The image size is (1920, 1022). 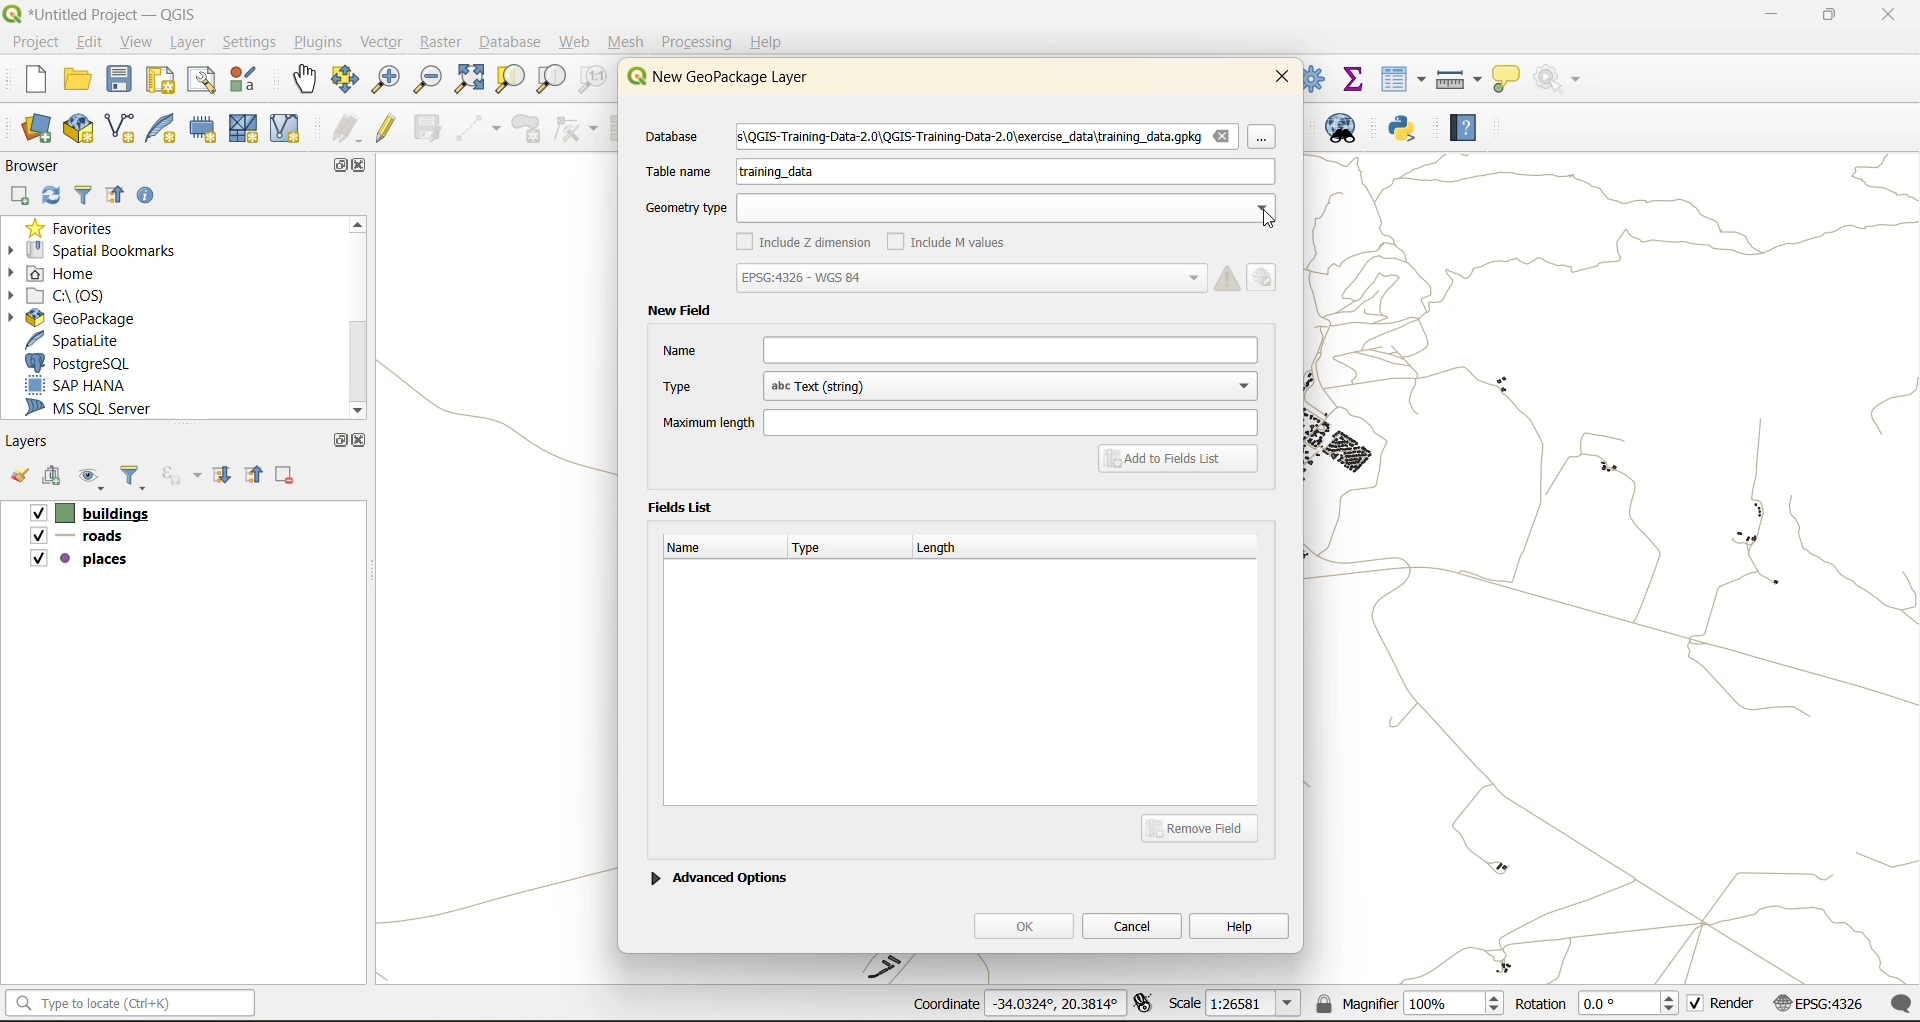 I want to click on show tips, so click(x=1507, y=80).